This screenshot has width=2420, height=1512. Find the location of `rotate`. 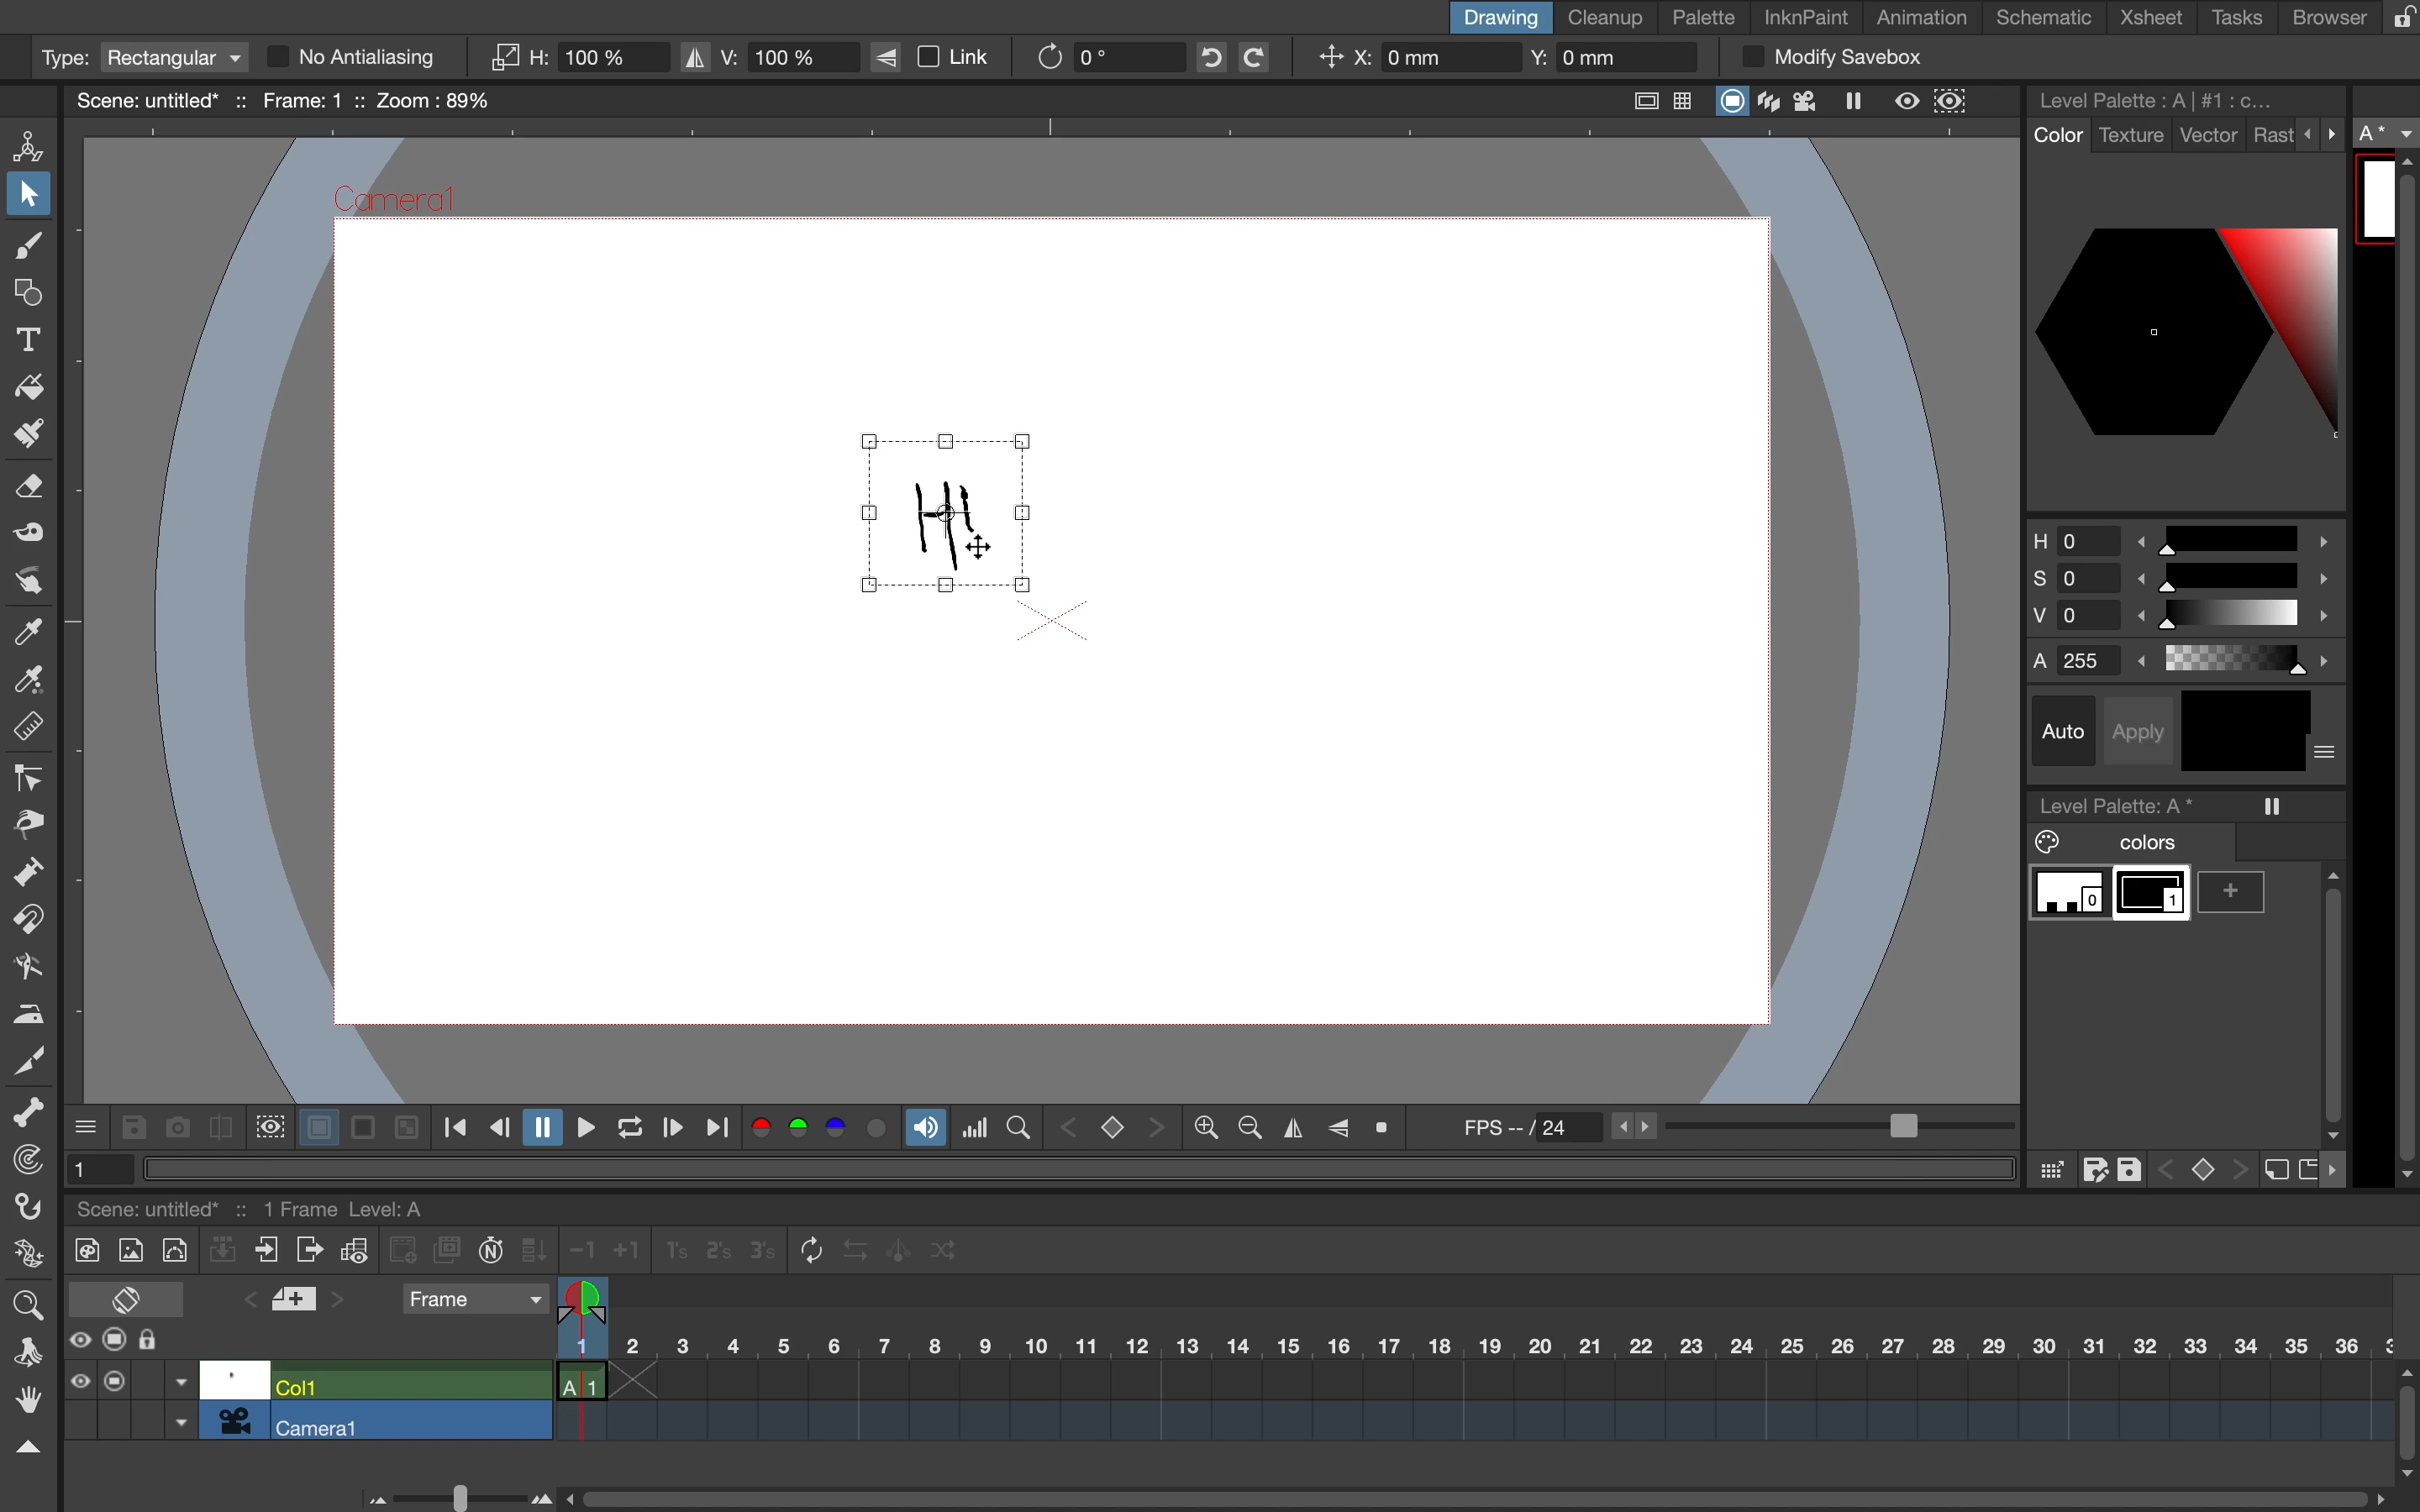

rotate is located at coordinates (1093, 56).